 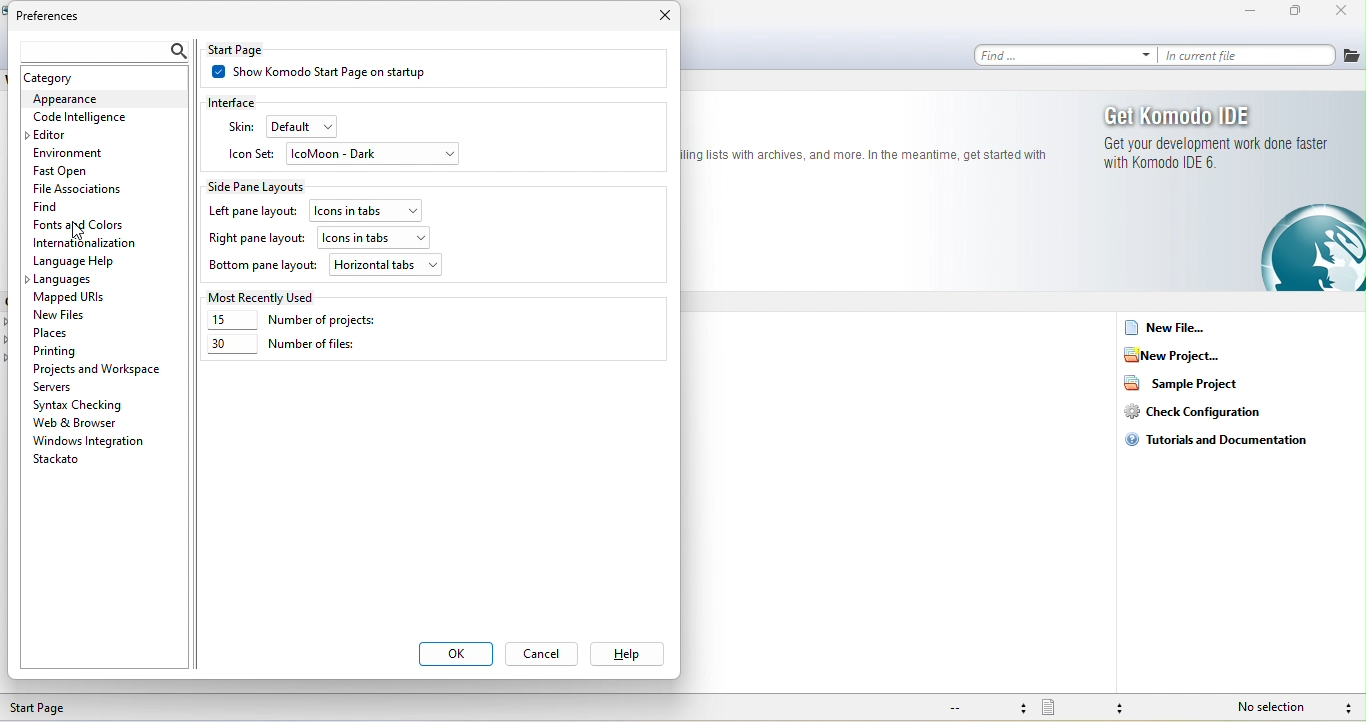 What do you see at coordinates (262, 264) in the screenshot?
I see `bottom pane layout` at bounding box center [262, 264].